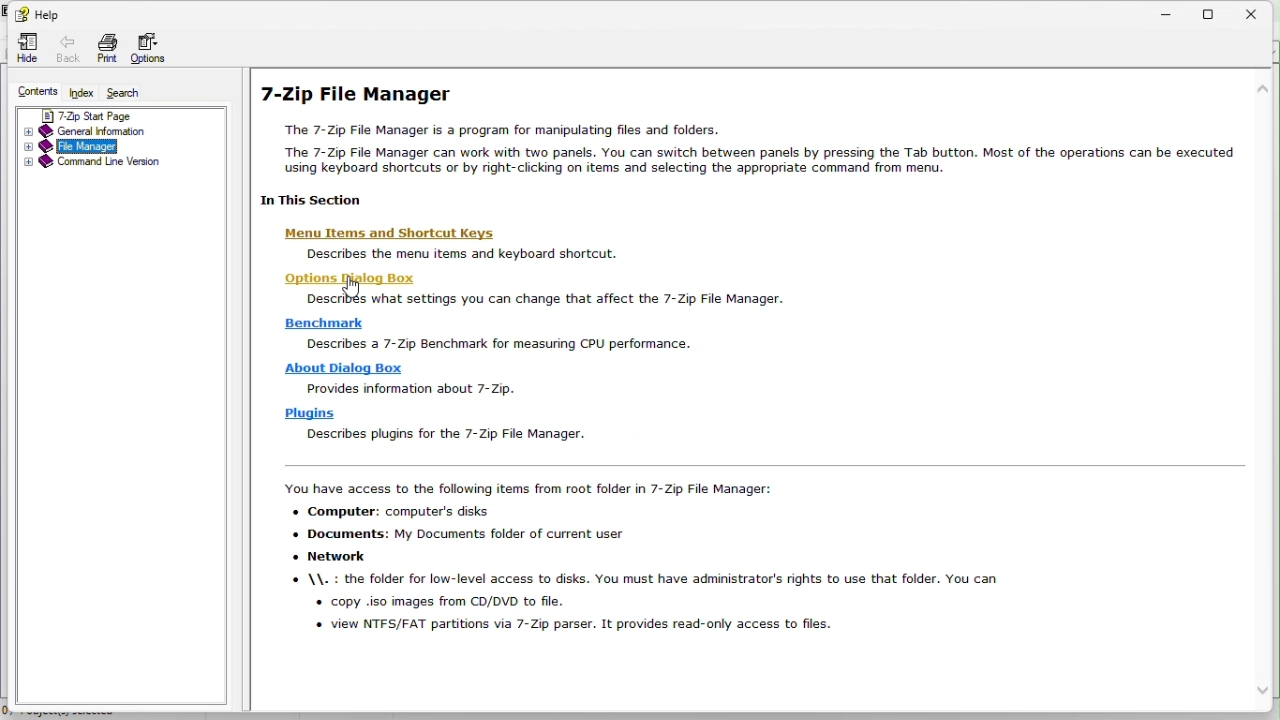 Image resolution: width=1280 pixels, height=720 pixels. Describe the element at coordinates (503, 342) in the screenshot. I see `cpu performance measure` at that location.